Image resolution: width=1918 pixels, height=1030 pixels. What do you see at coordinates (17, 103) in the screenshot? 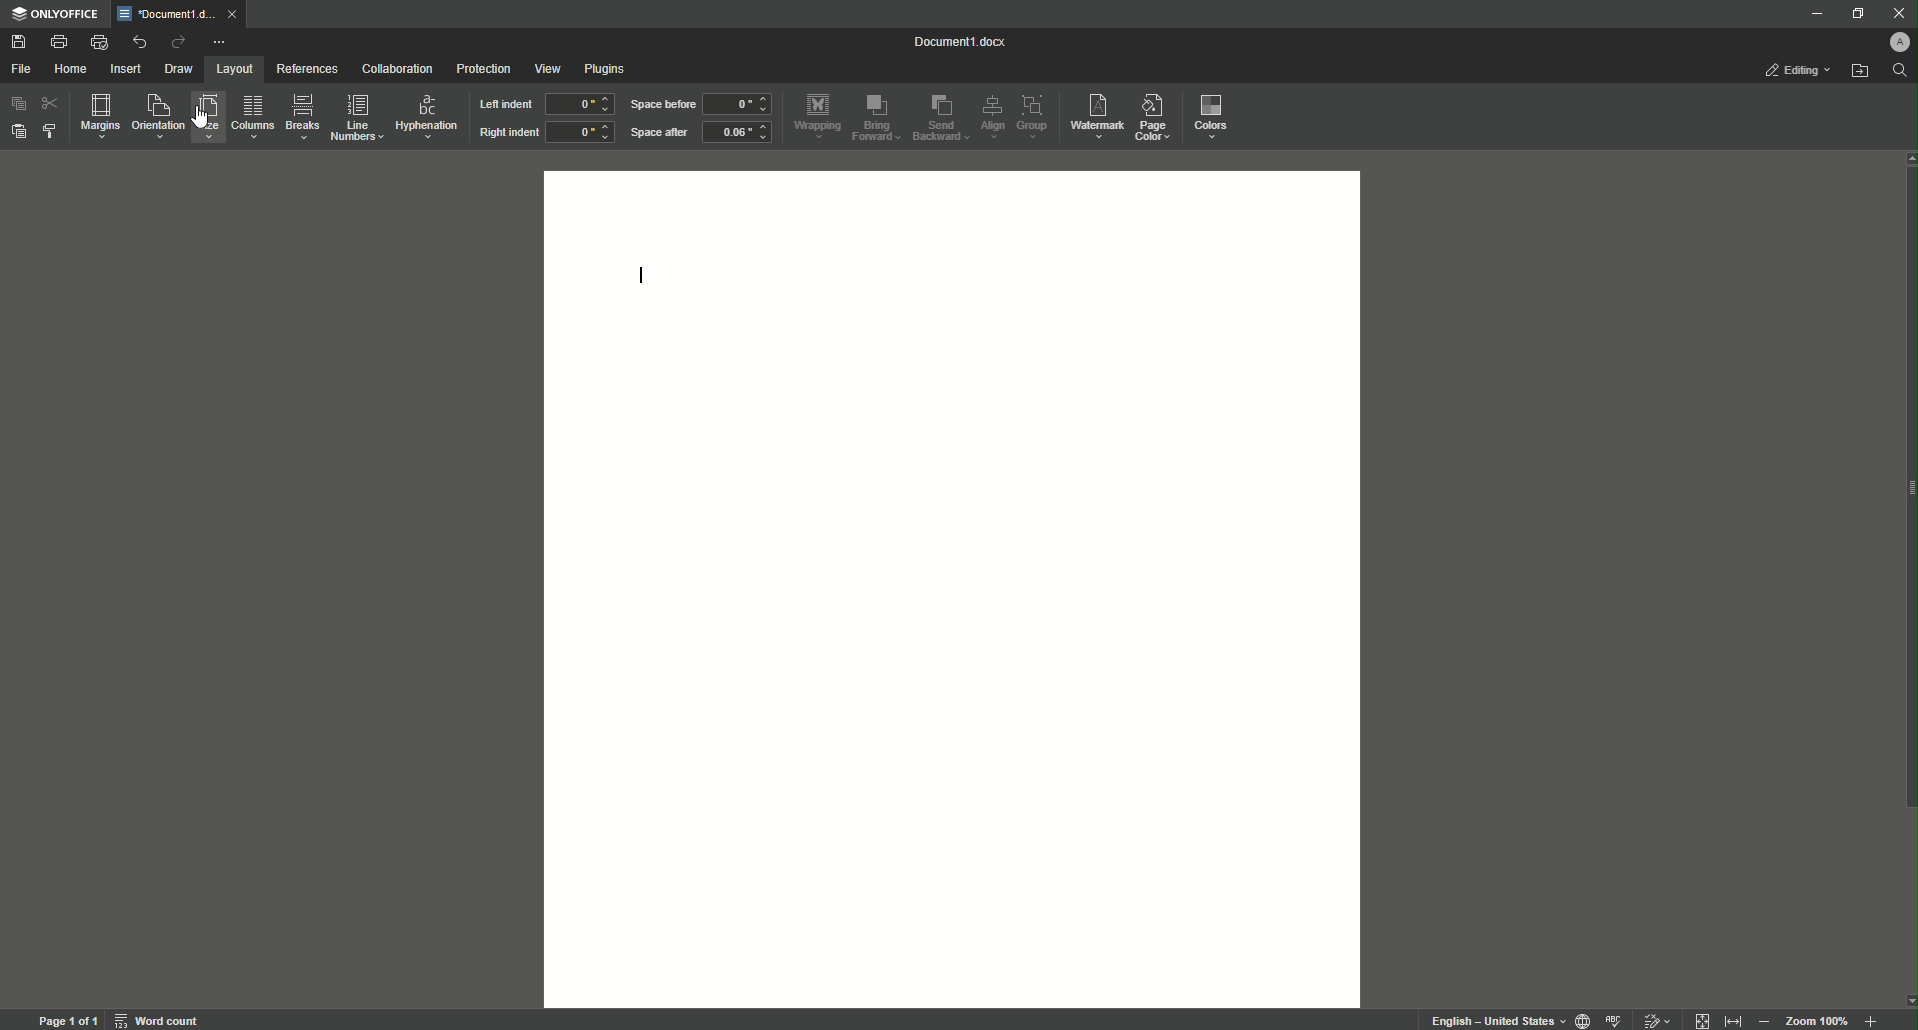
I see `Copy` at bounding box center [17, 103].